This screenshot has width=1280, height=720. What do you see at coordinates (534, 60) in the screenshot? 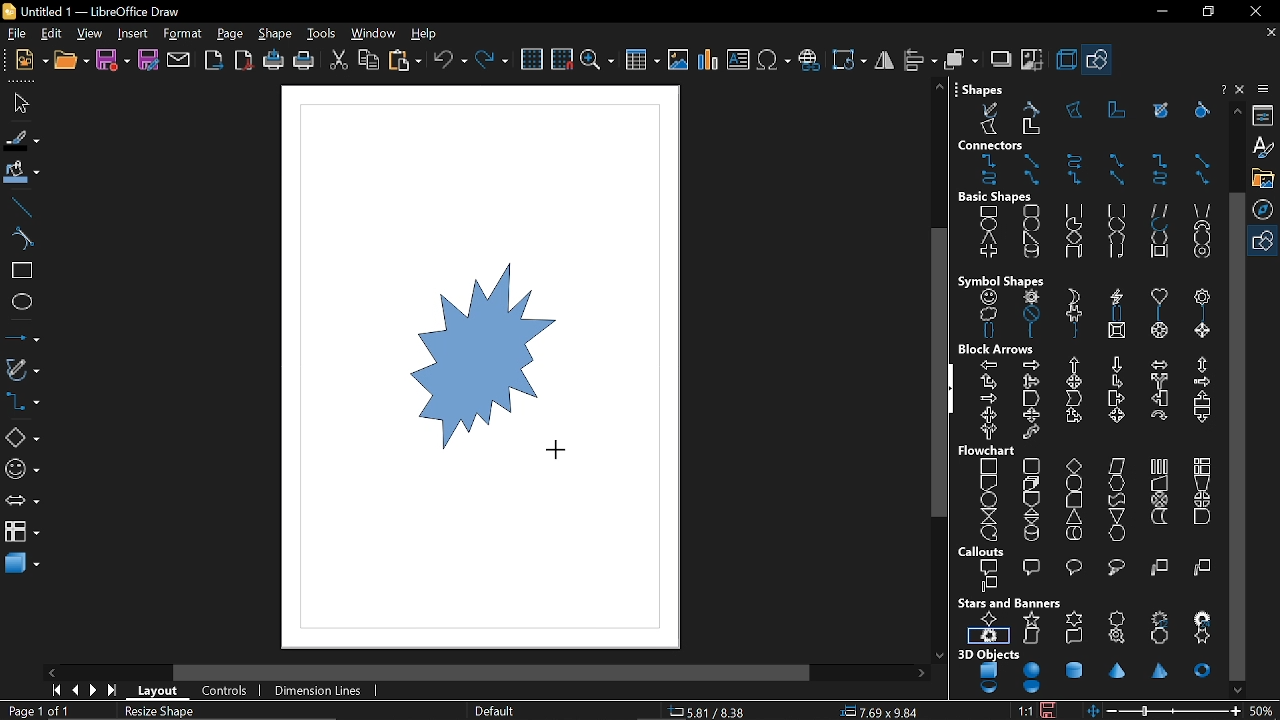
I see `grid` at bounding box center [534, 60].